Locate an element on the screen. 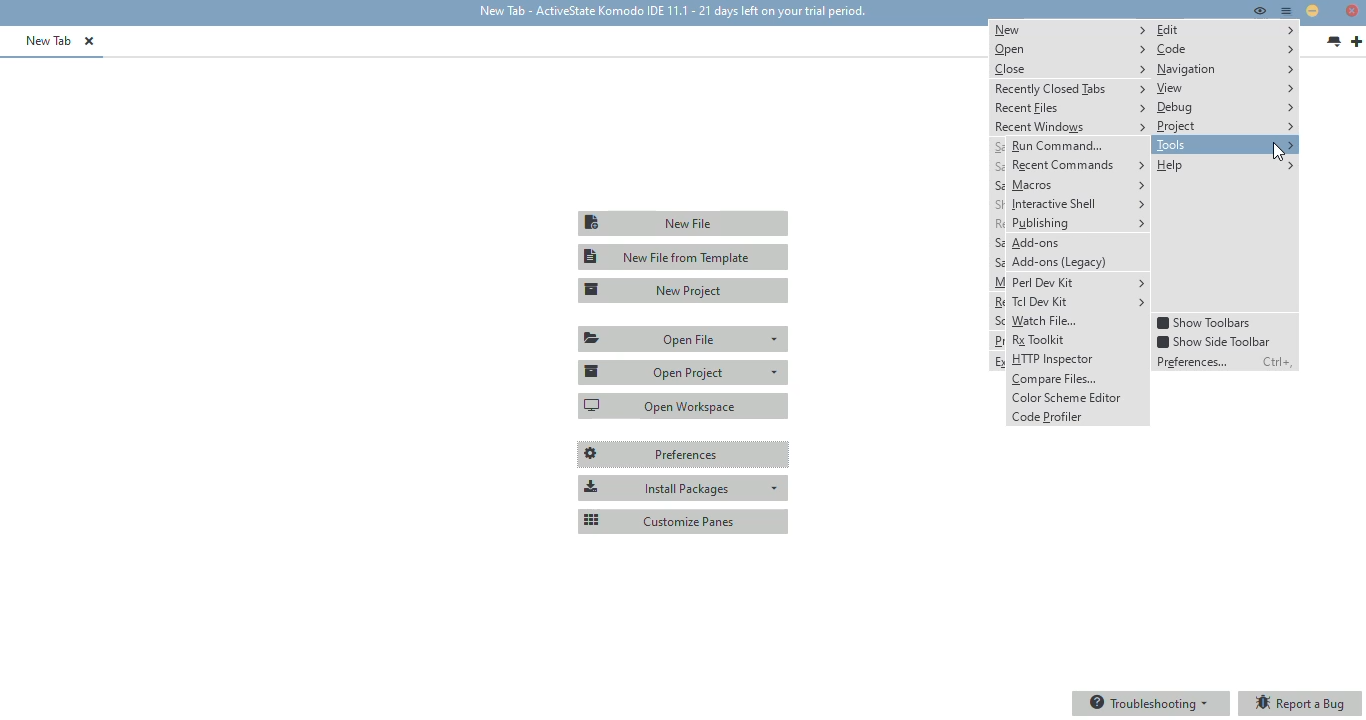 Image resolution: width=1366 pixels, height=720 pixels. code is located at coordinates (1225, 49).